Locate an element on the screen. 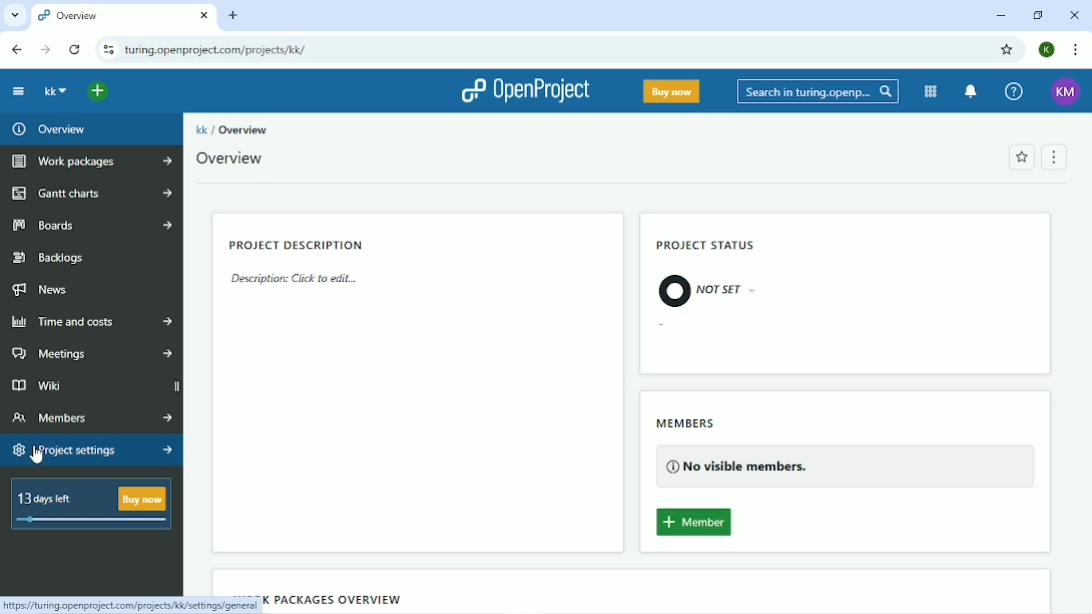 This screenshot has height=614, width=1092. Back is located at coordinates (17, 49).